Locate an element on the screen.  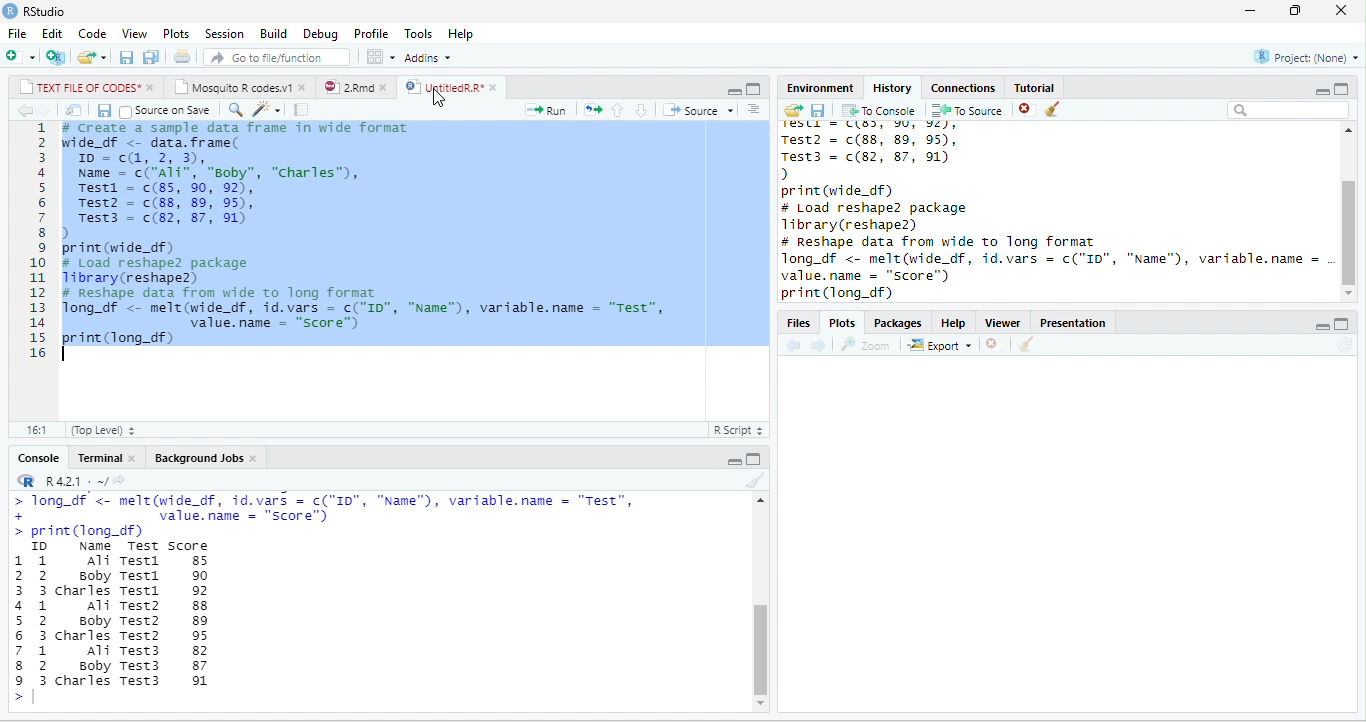
Text file is located at coordinates (737, 429).